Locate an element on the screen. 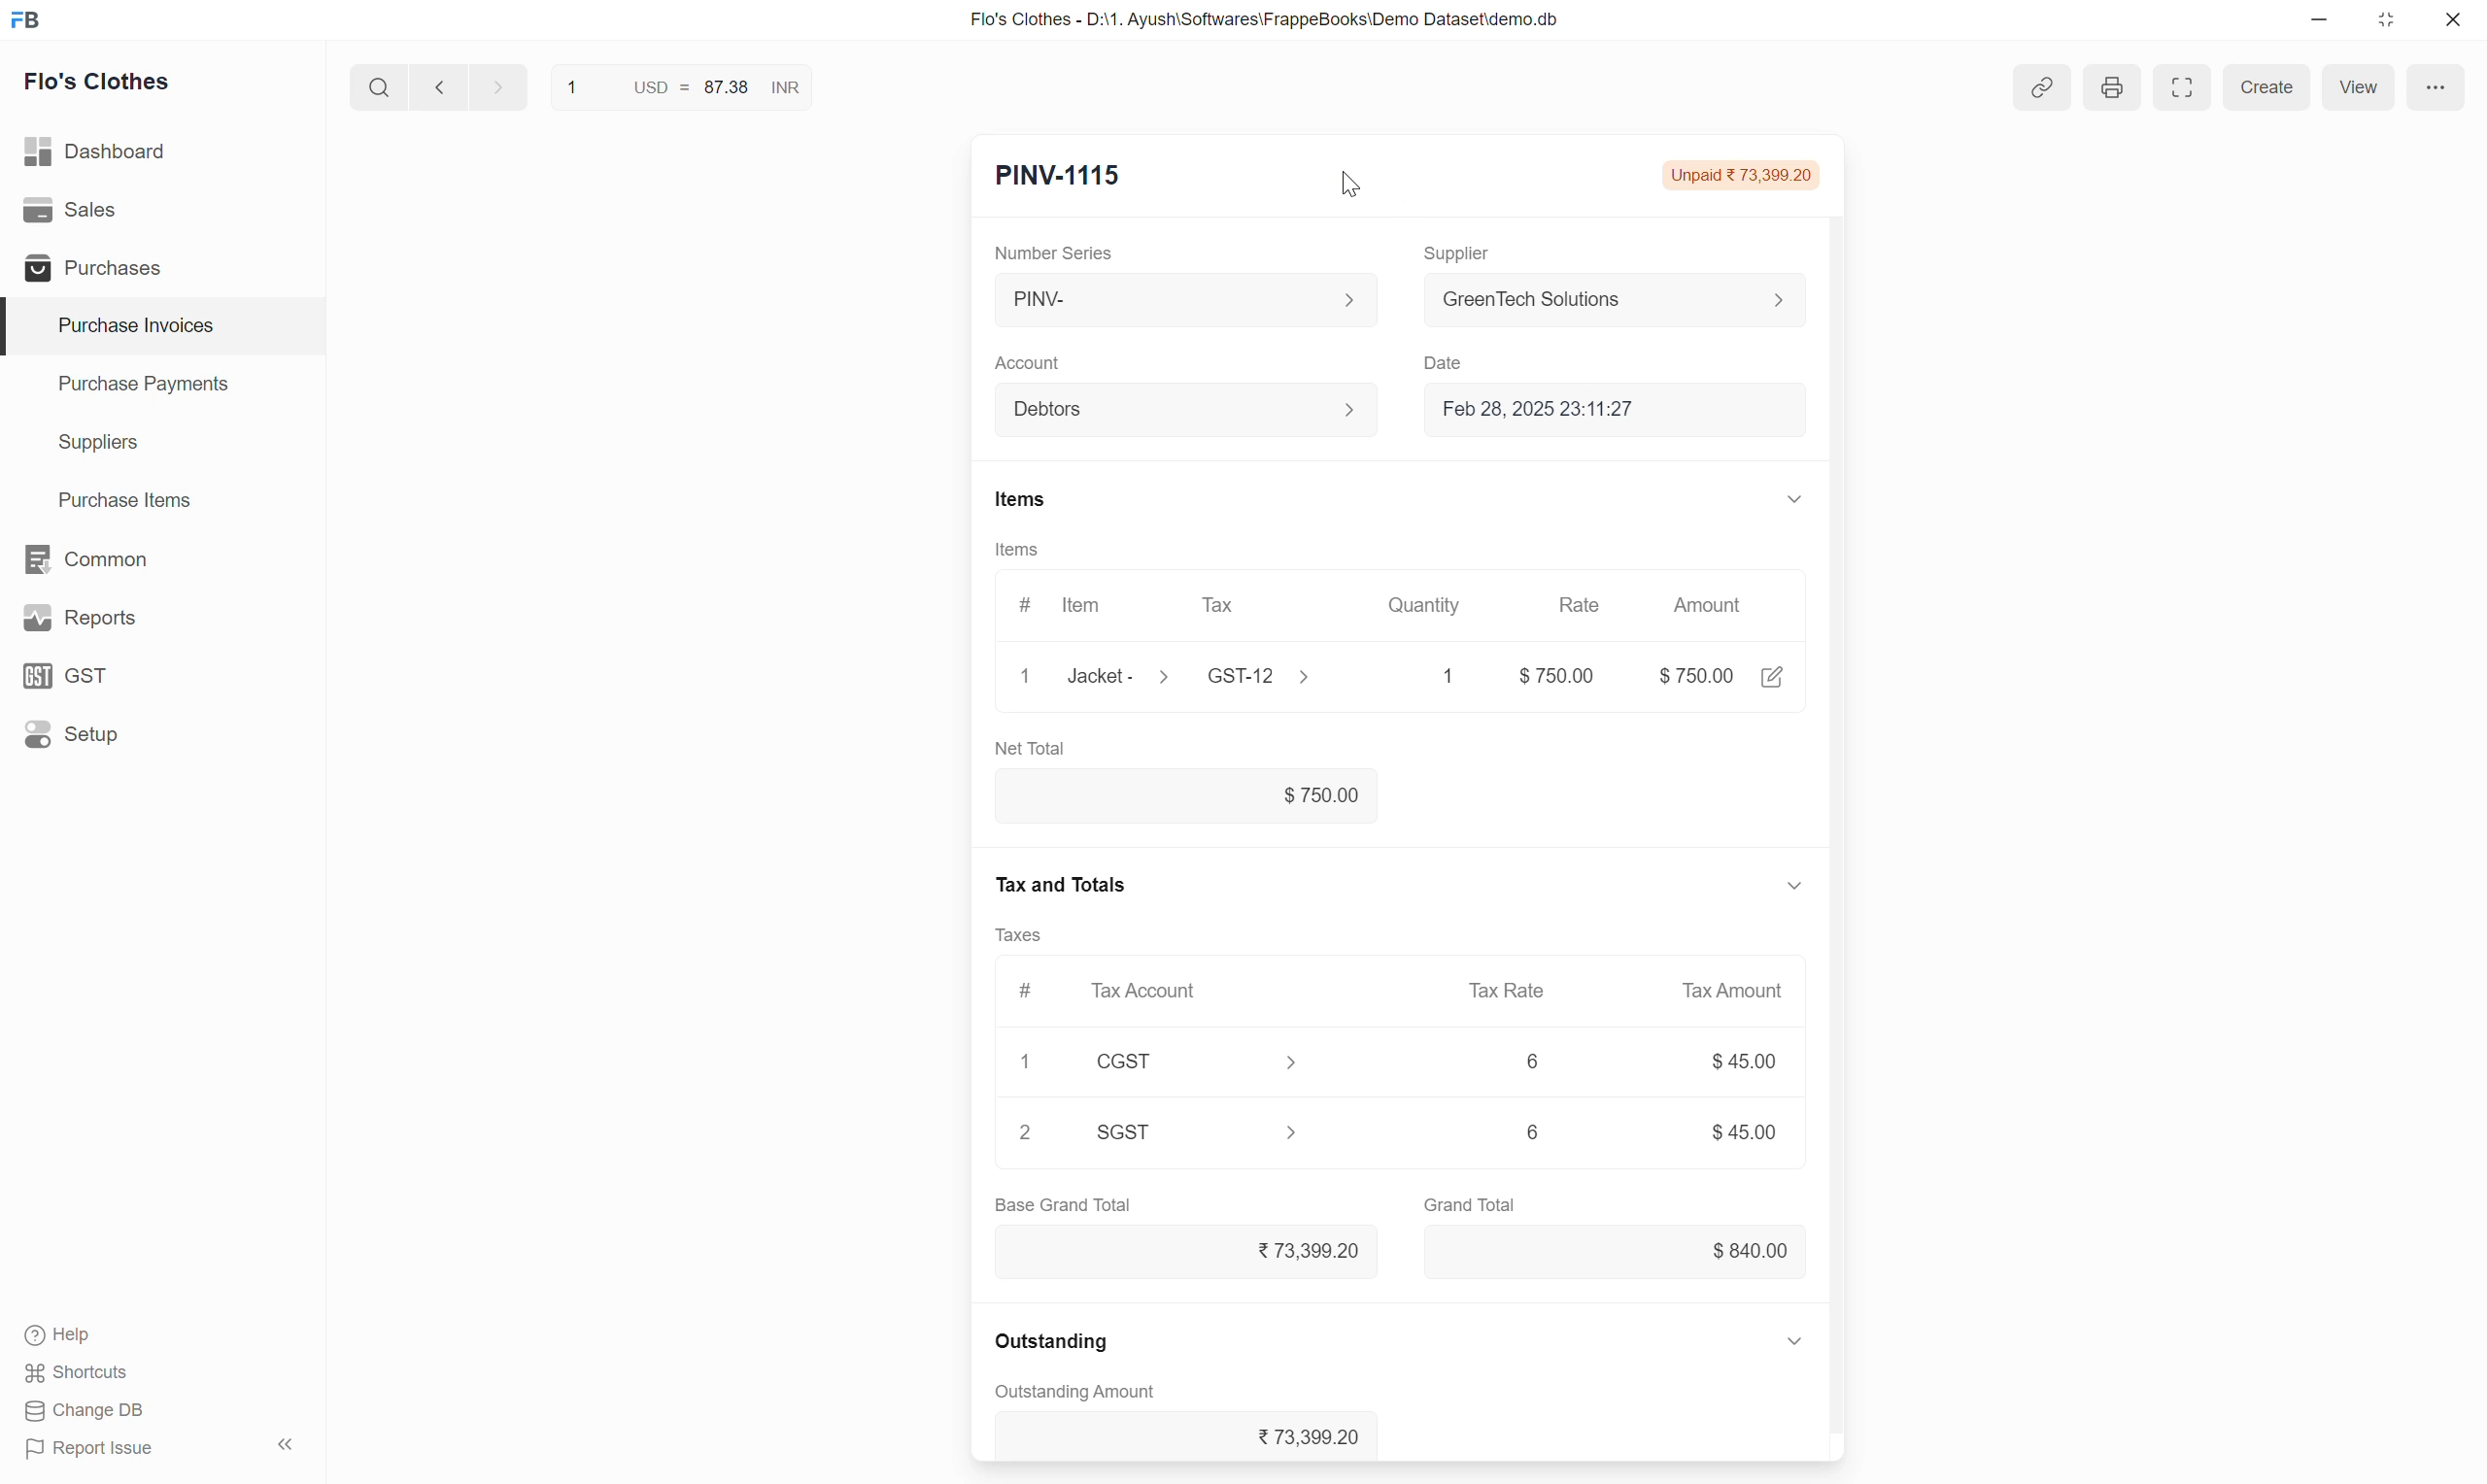  Tax Rate is located at coordinates (1505, 991).